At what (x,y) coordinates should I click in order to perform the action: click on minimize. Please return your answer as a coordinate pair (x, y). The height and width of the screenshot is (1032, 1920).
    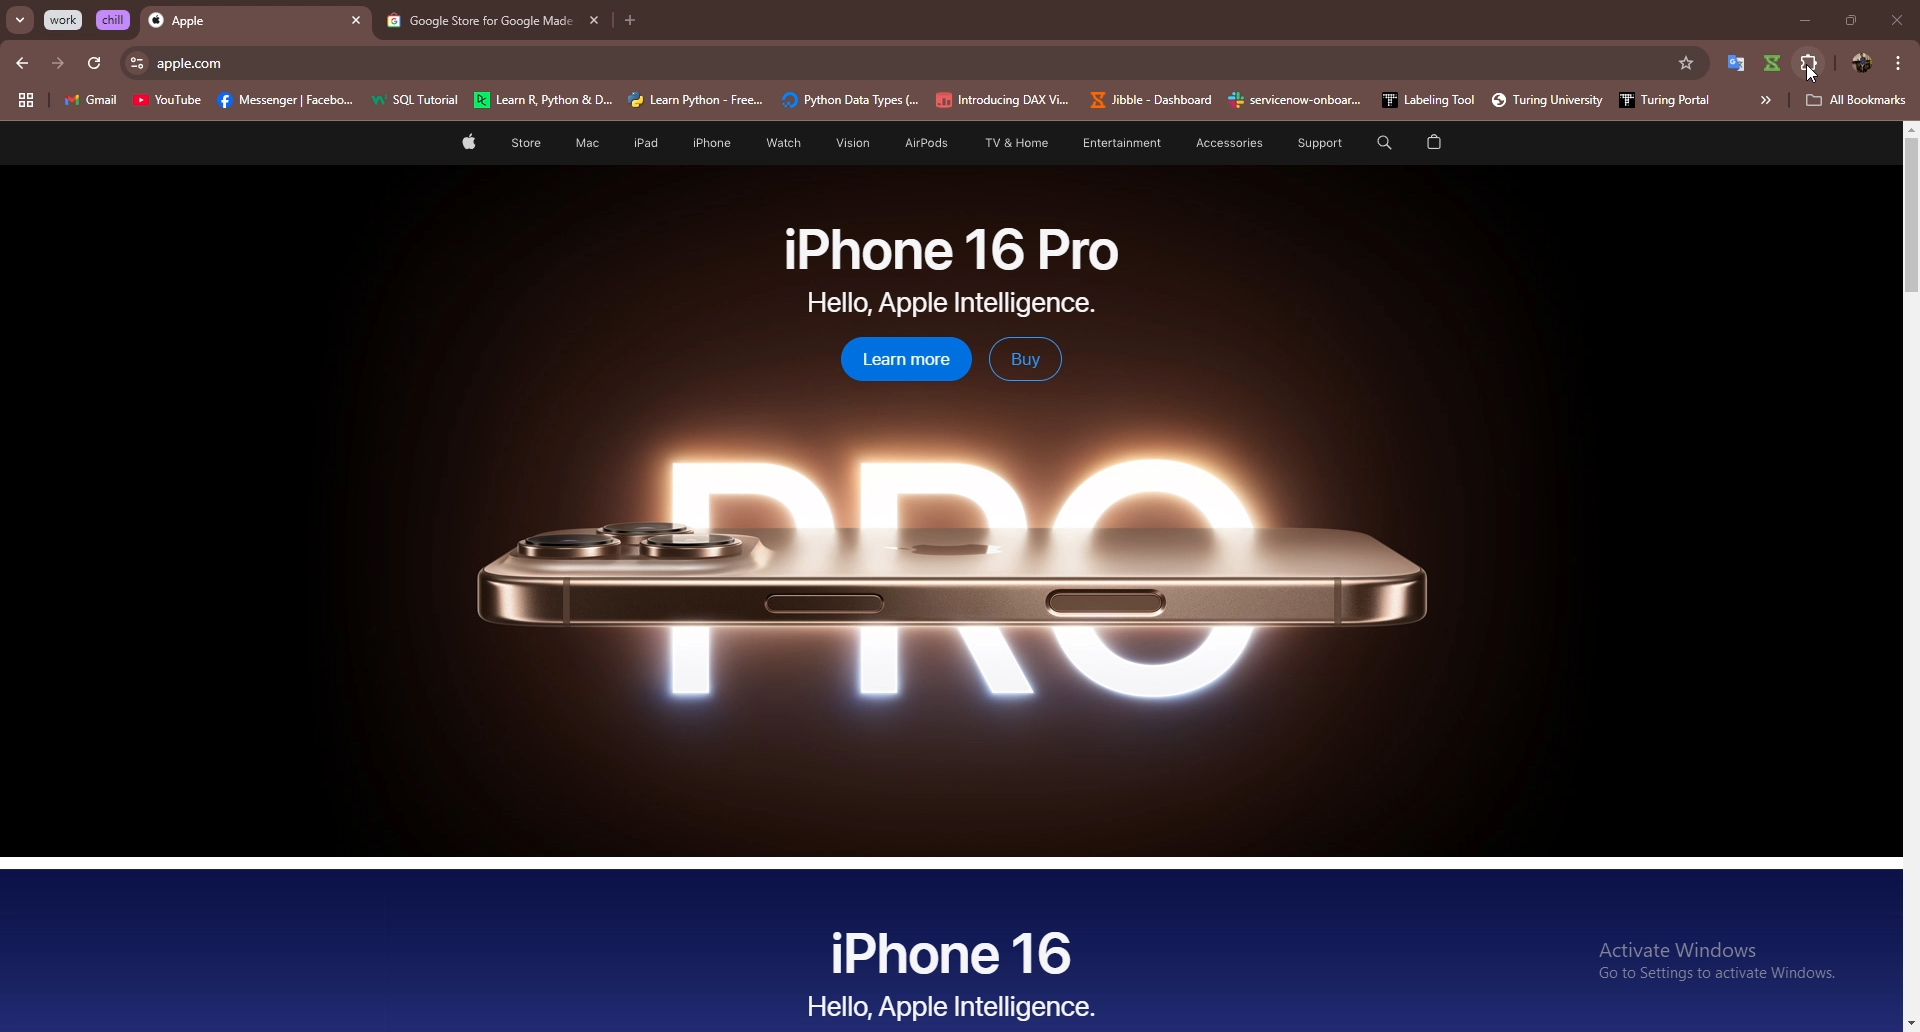
    Looking at the image, I should click on (1799, 21).